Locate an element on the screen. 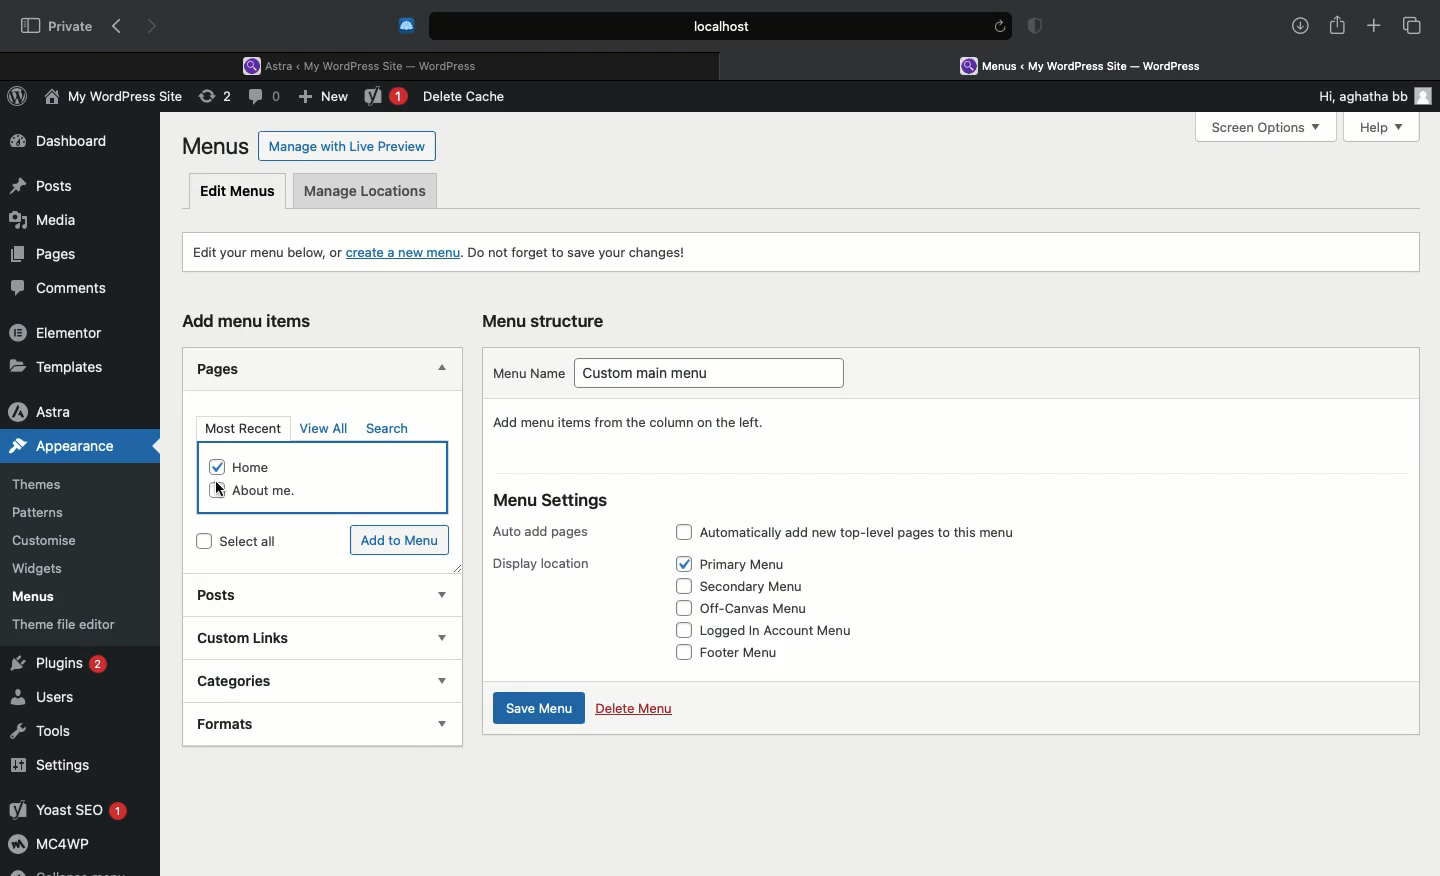  Save menu is located at coordinates (535, 709).